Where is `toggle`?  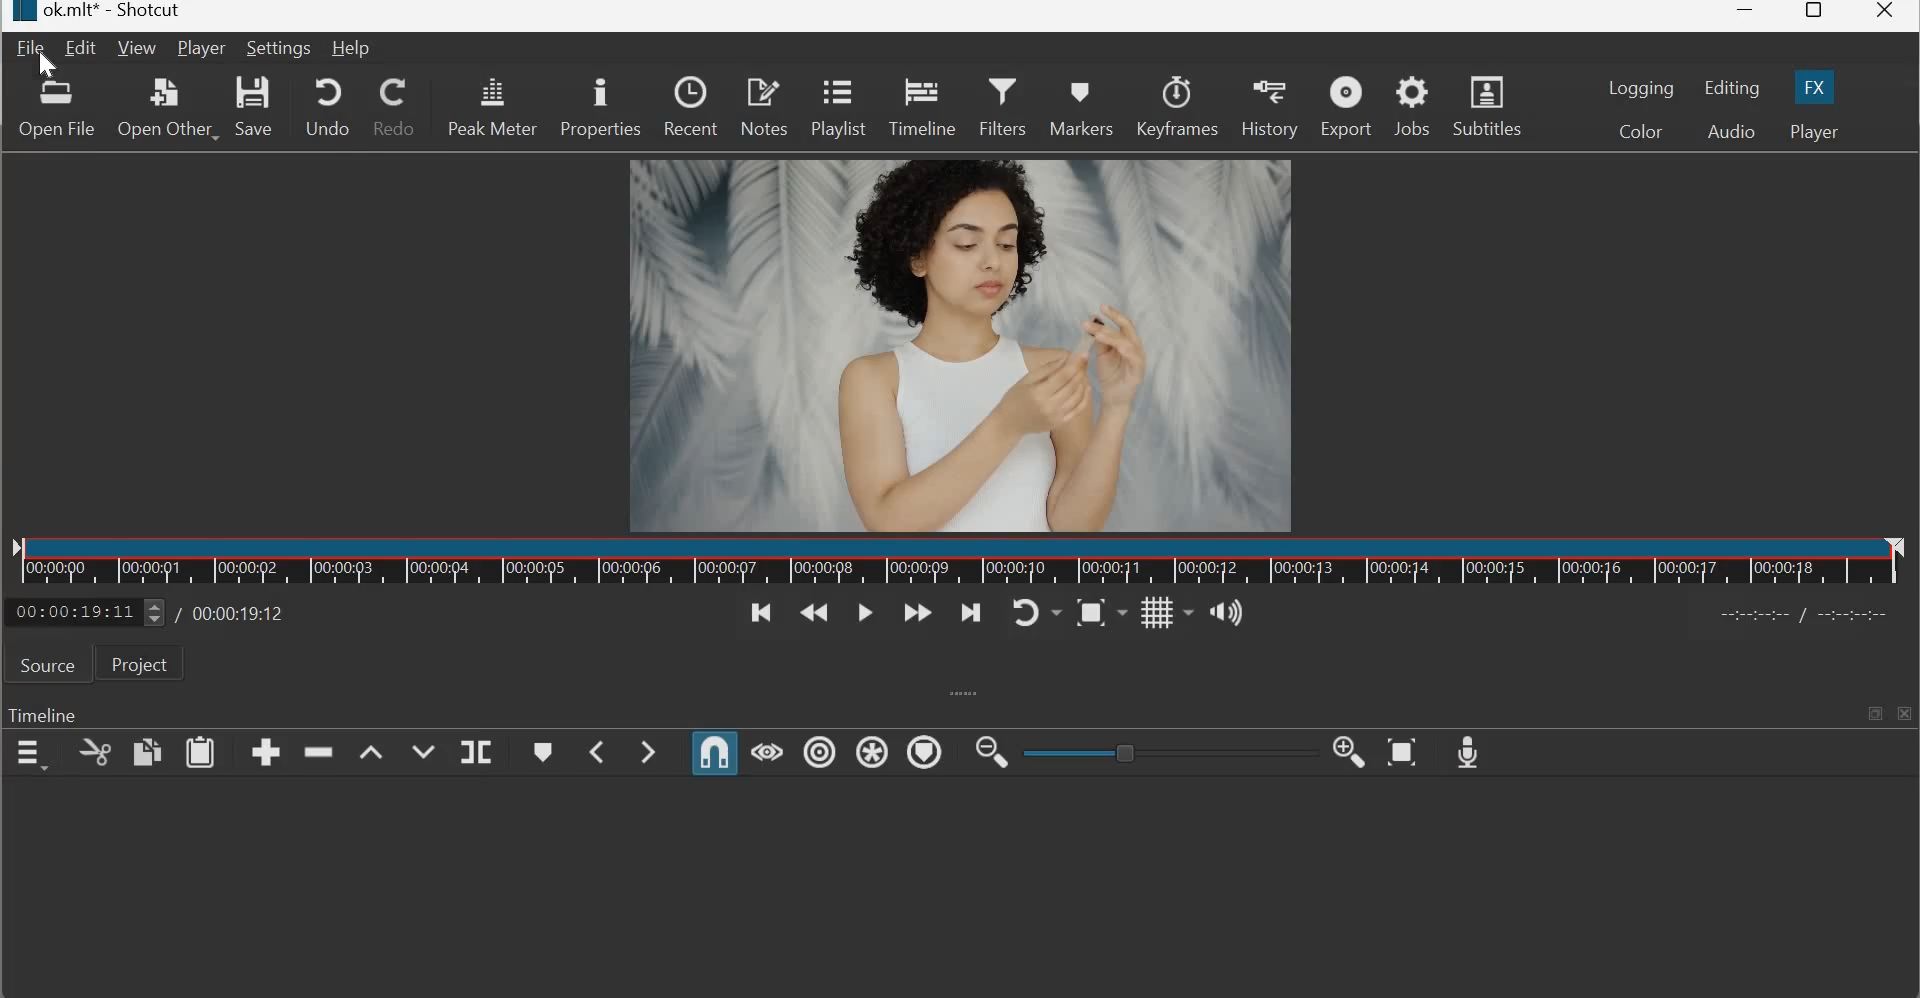
toggle is located at coordinates (1160, 750).